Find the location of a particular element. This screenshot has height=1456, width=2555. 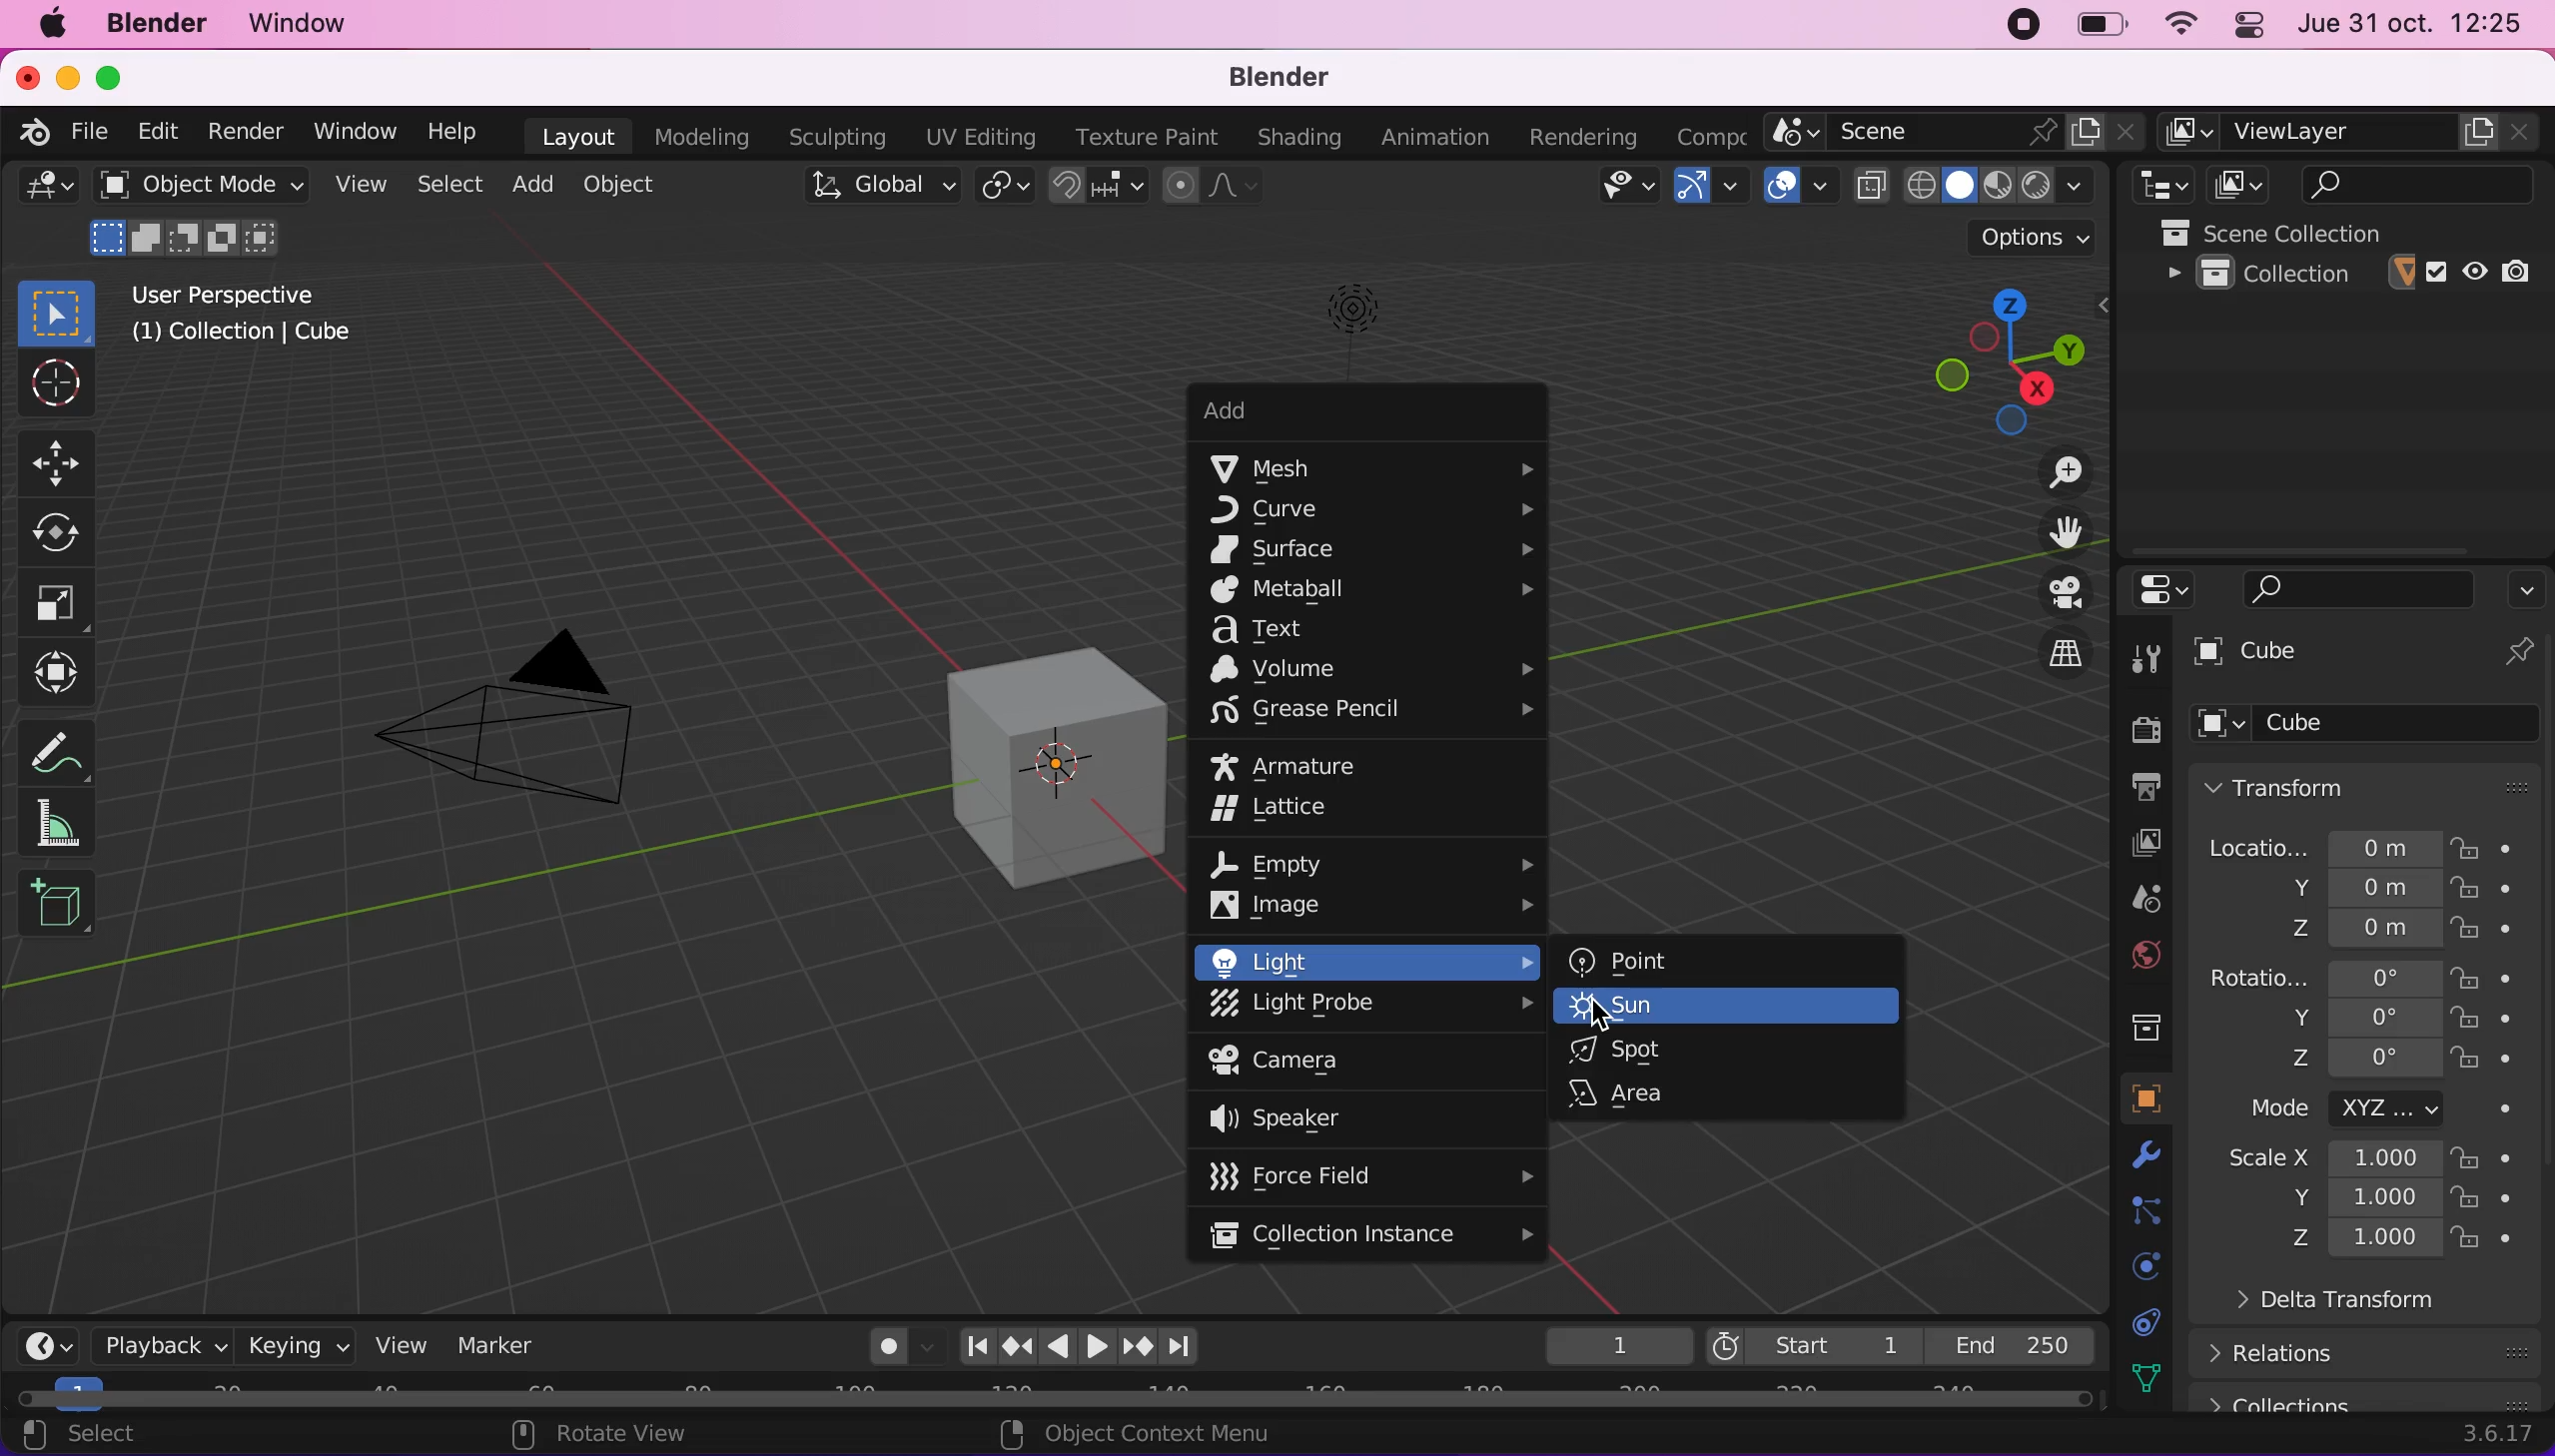

lattice is located at coordinates (1293, 812).